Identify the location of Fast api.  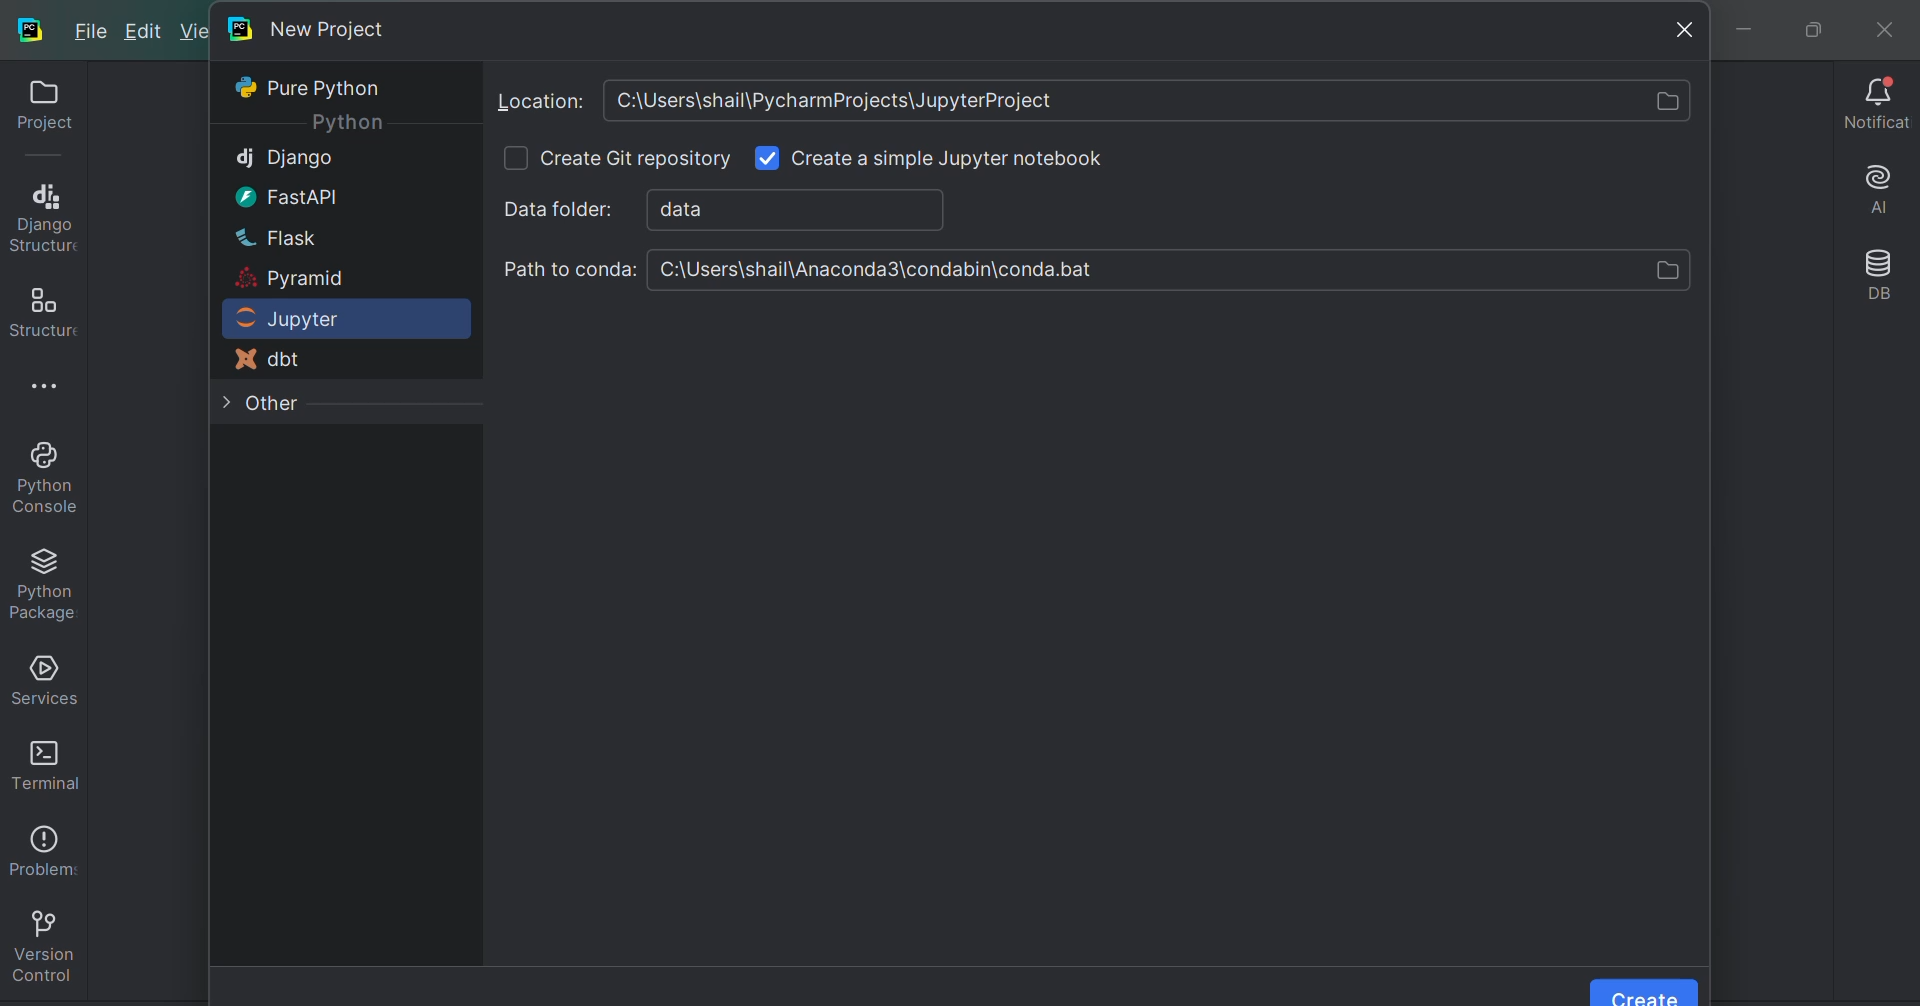
(280, 195).